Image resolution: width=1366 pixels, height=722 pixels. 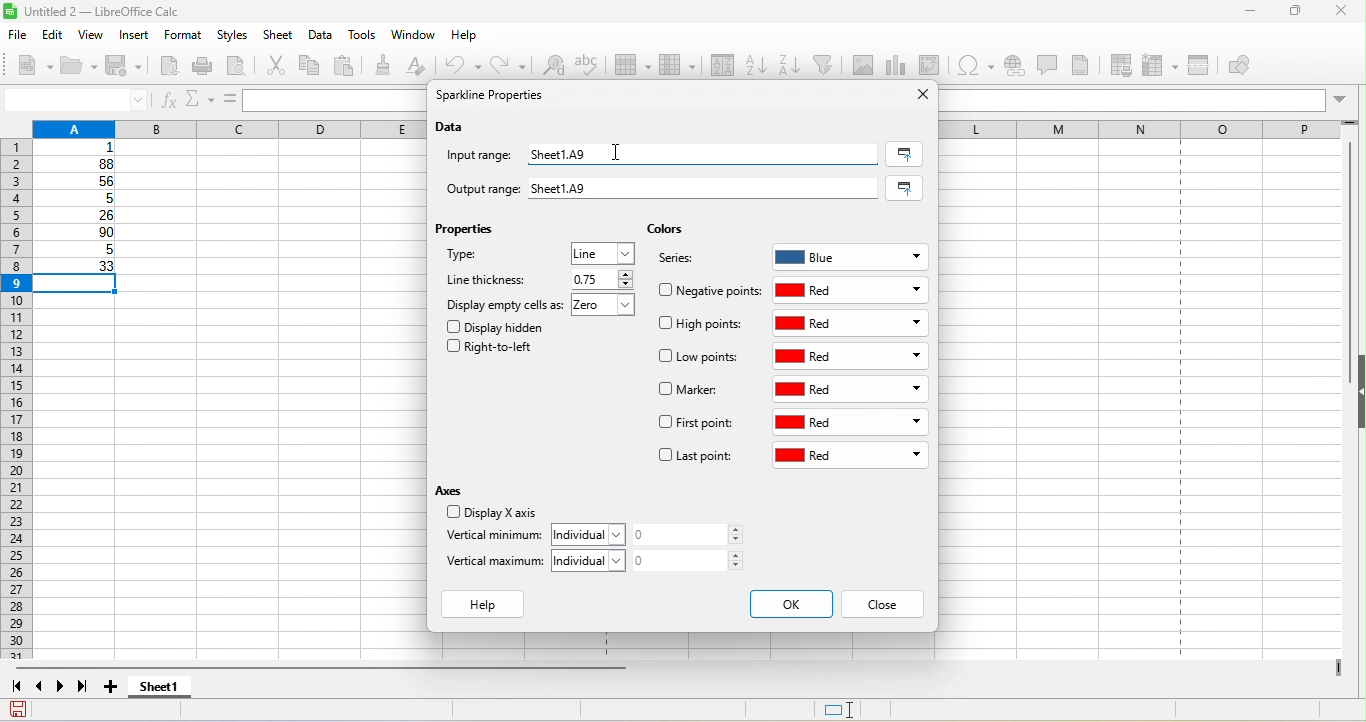 I want to click on sheet 1 a9, so click(x=698, y=153).